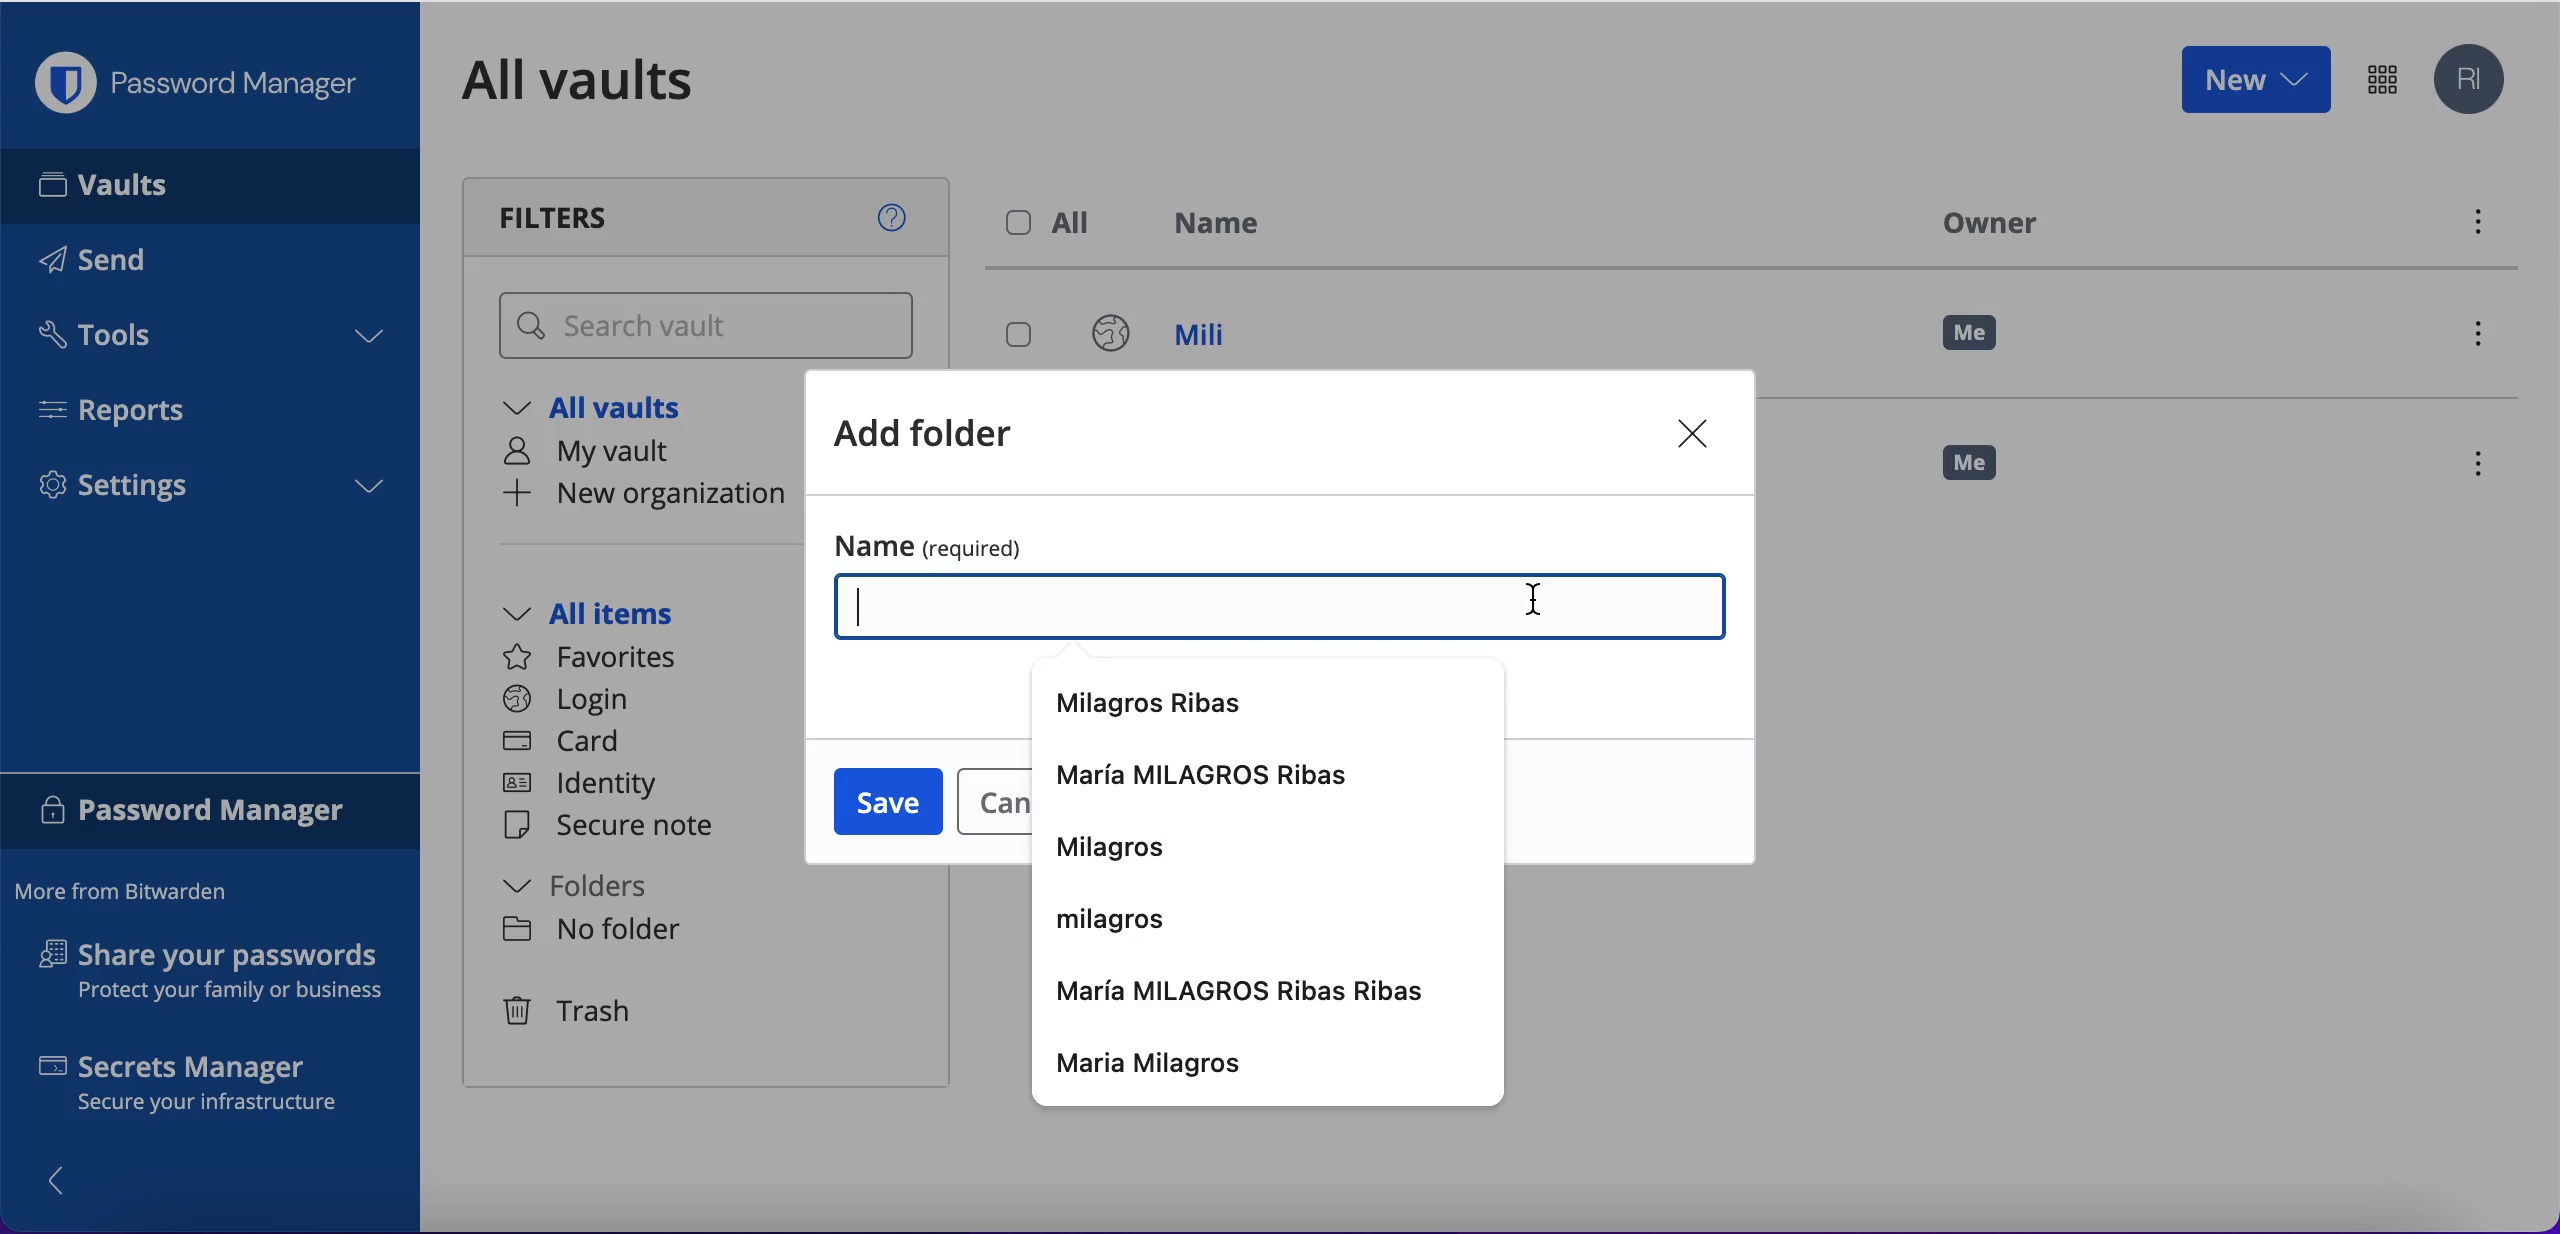 Image resolution: width=2560 pixels, height=1234 pixels. I want to click on new organization, so click(640, 496).